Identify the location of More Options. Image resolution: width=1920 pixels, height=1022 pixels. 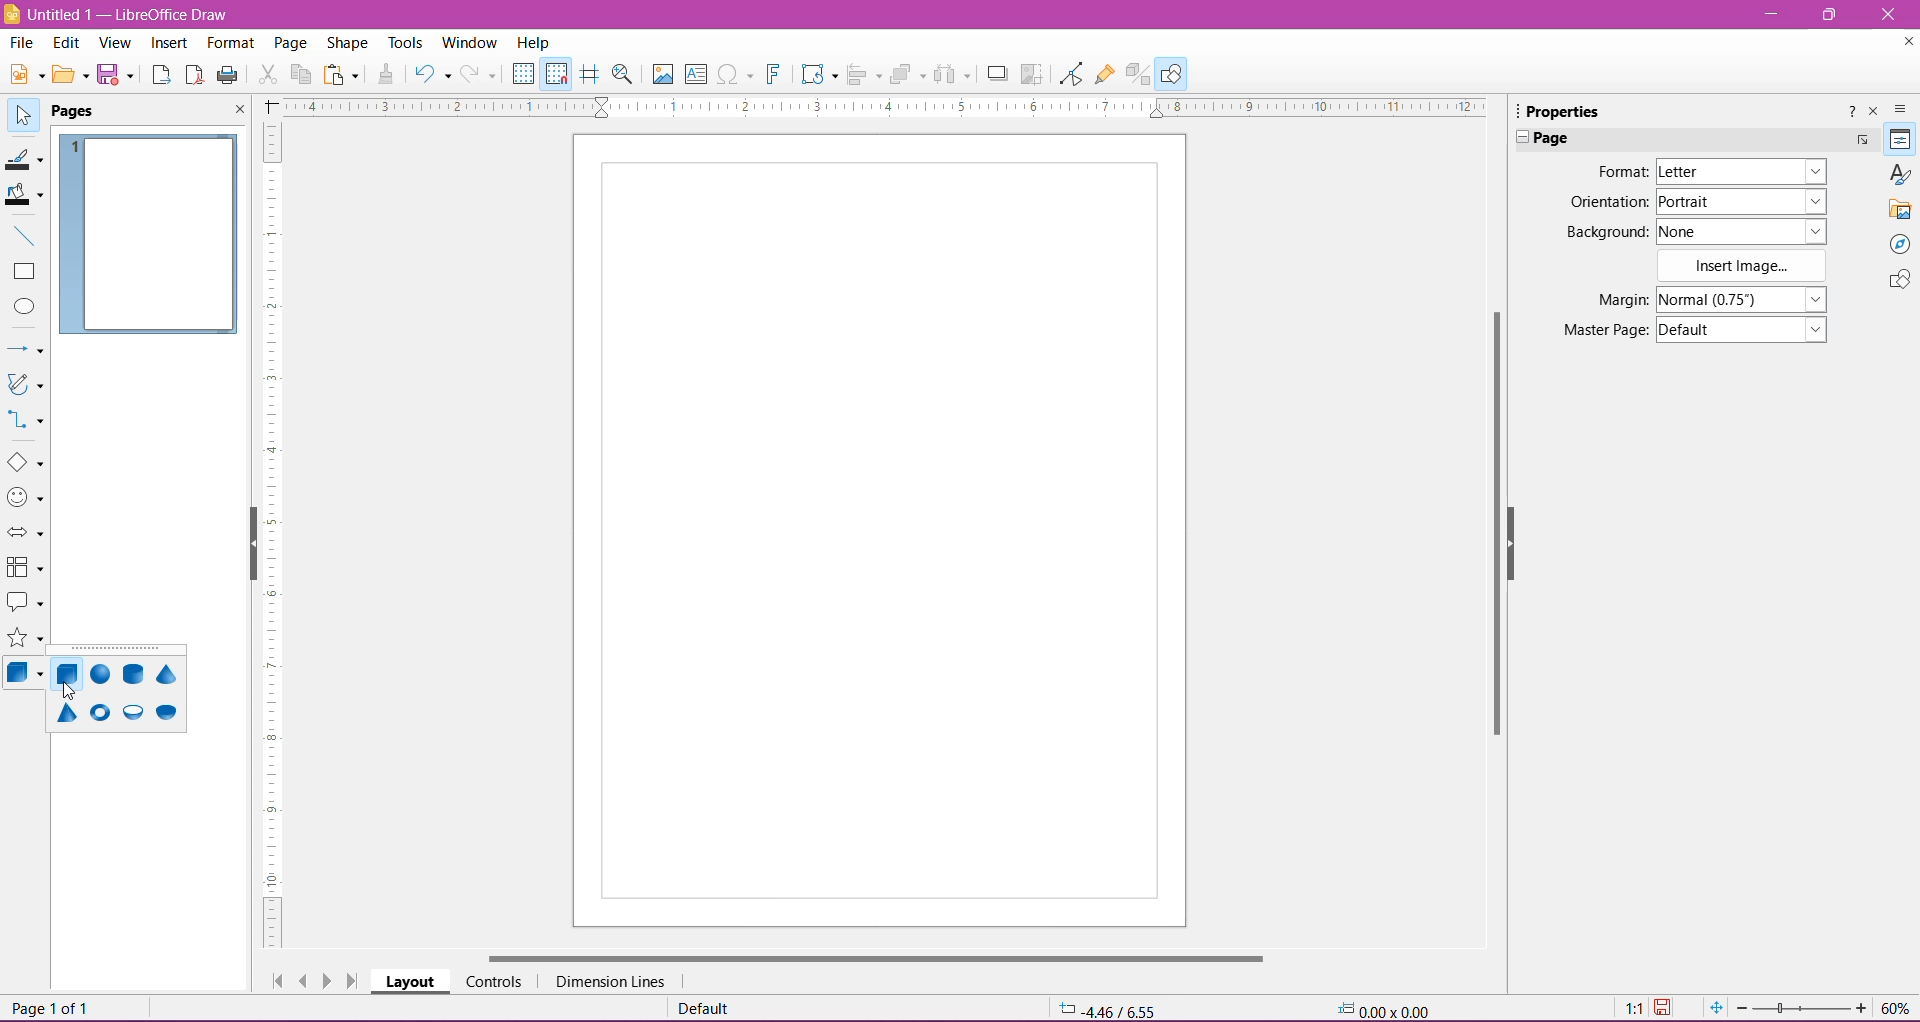
(1862, 142).